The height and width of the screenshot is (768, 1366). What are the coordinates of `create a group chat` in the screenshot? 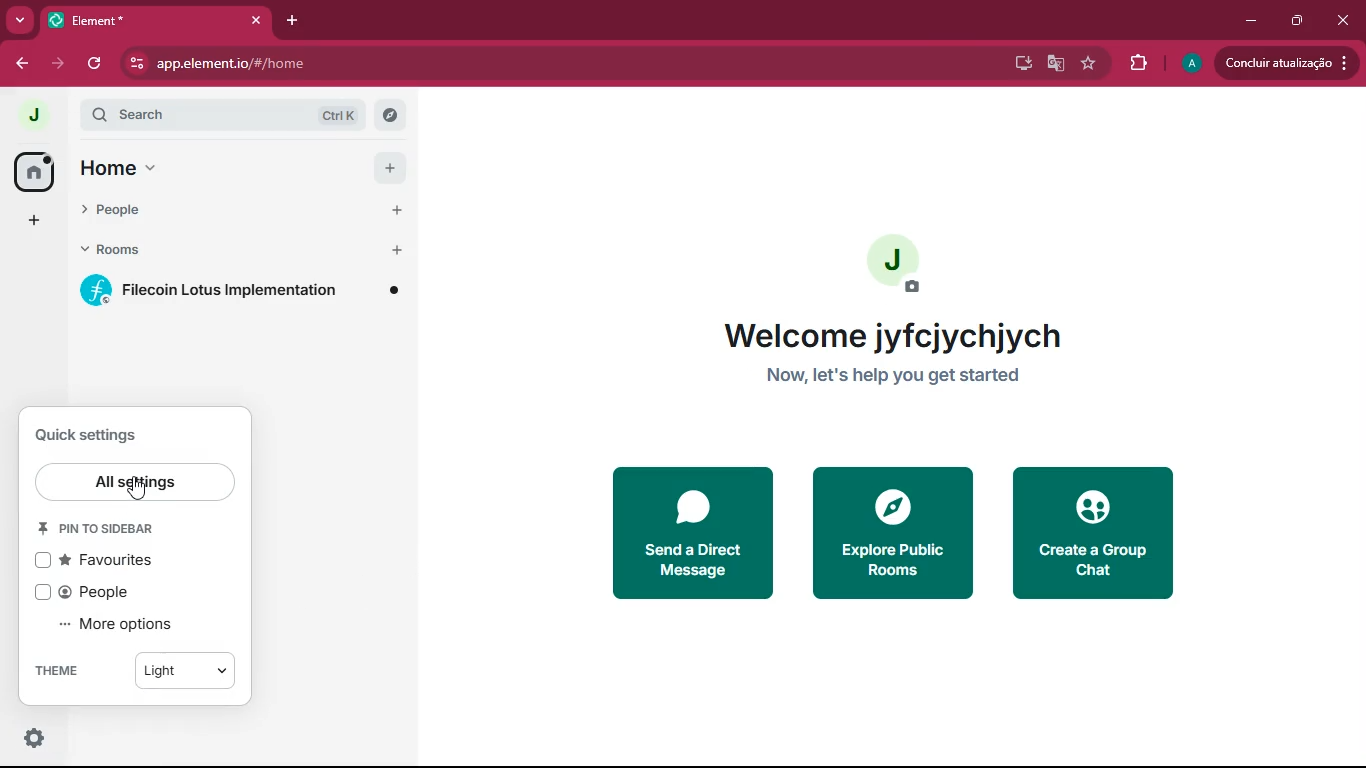 It's located at (1091, 536).